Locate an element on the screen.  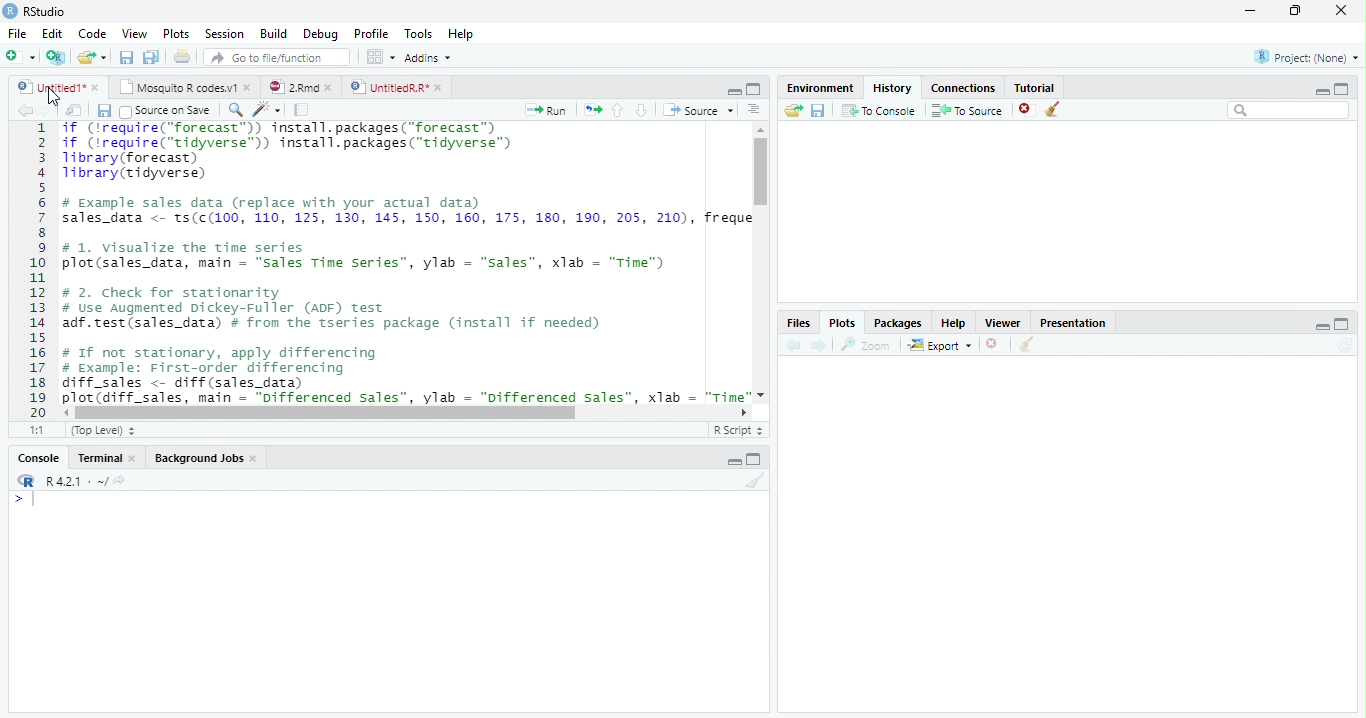
Zoom is located at coordinates (864, 345).